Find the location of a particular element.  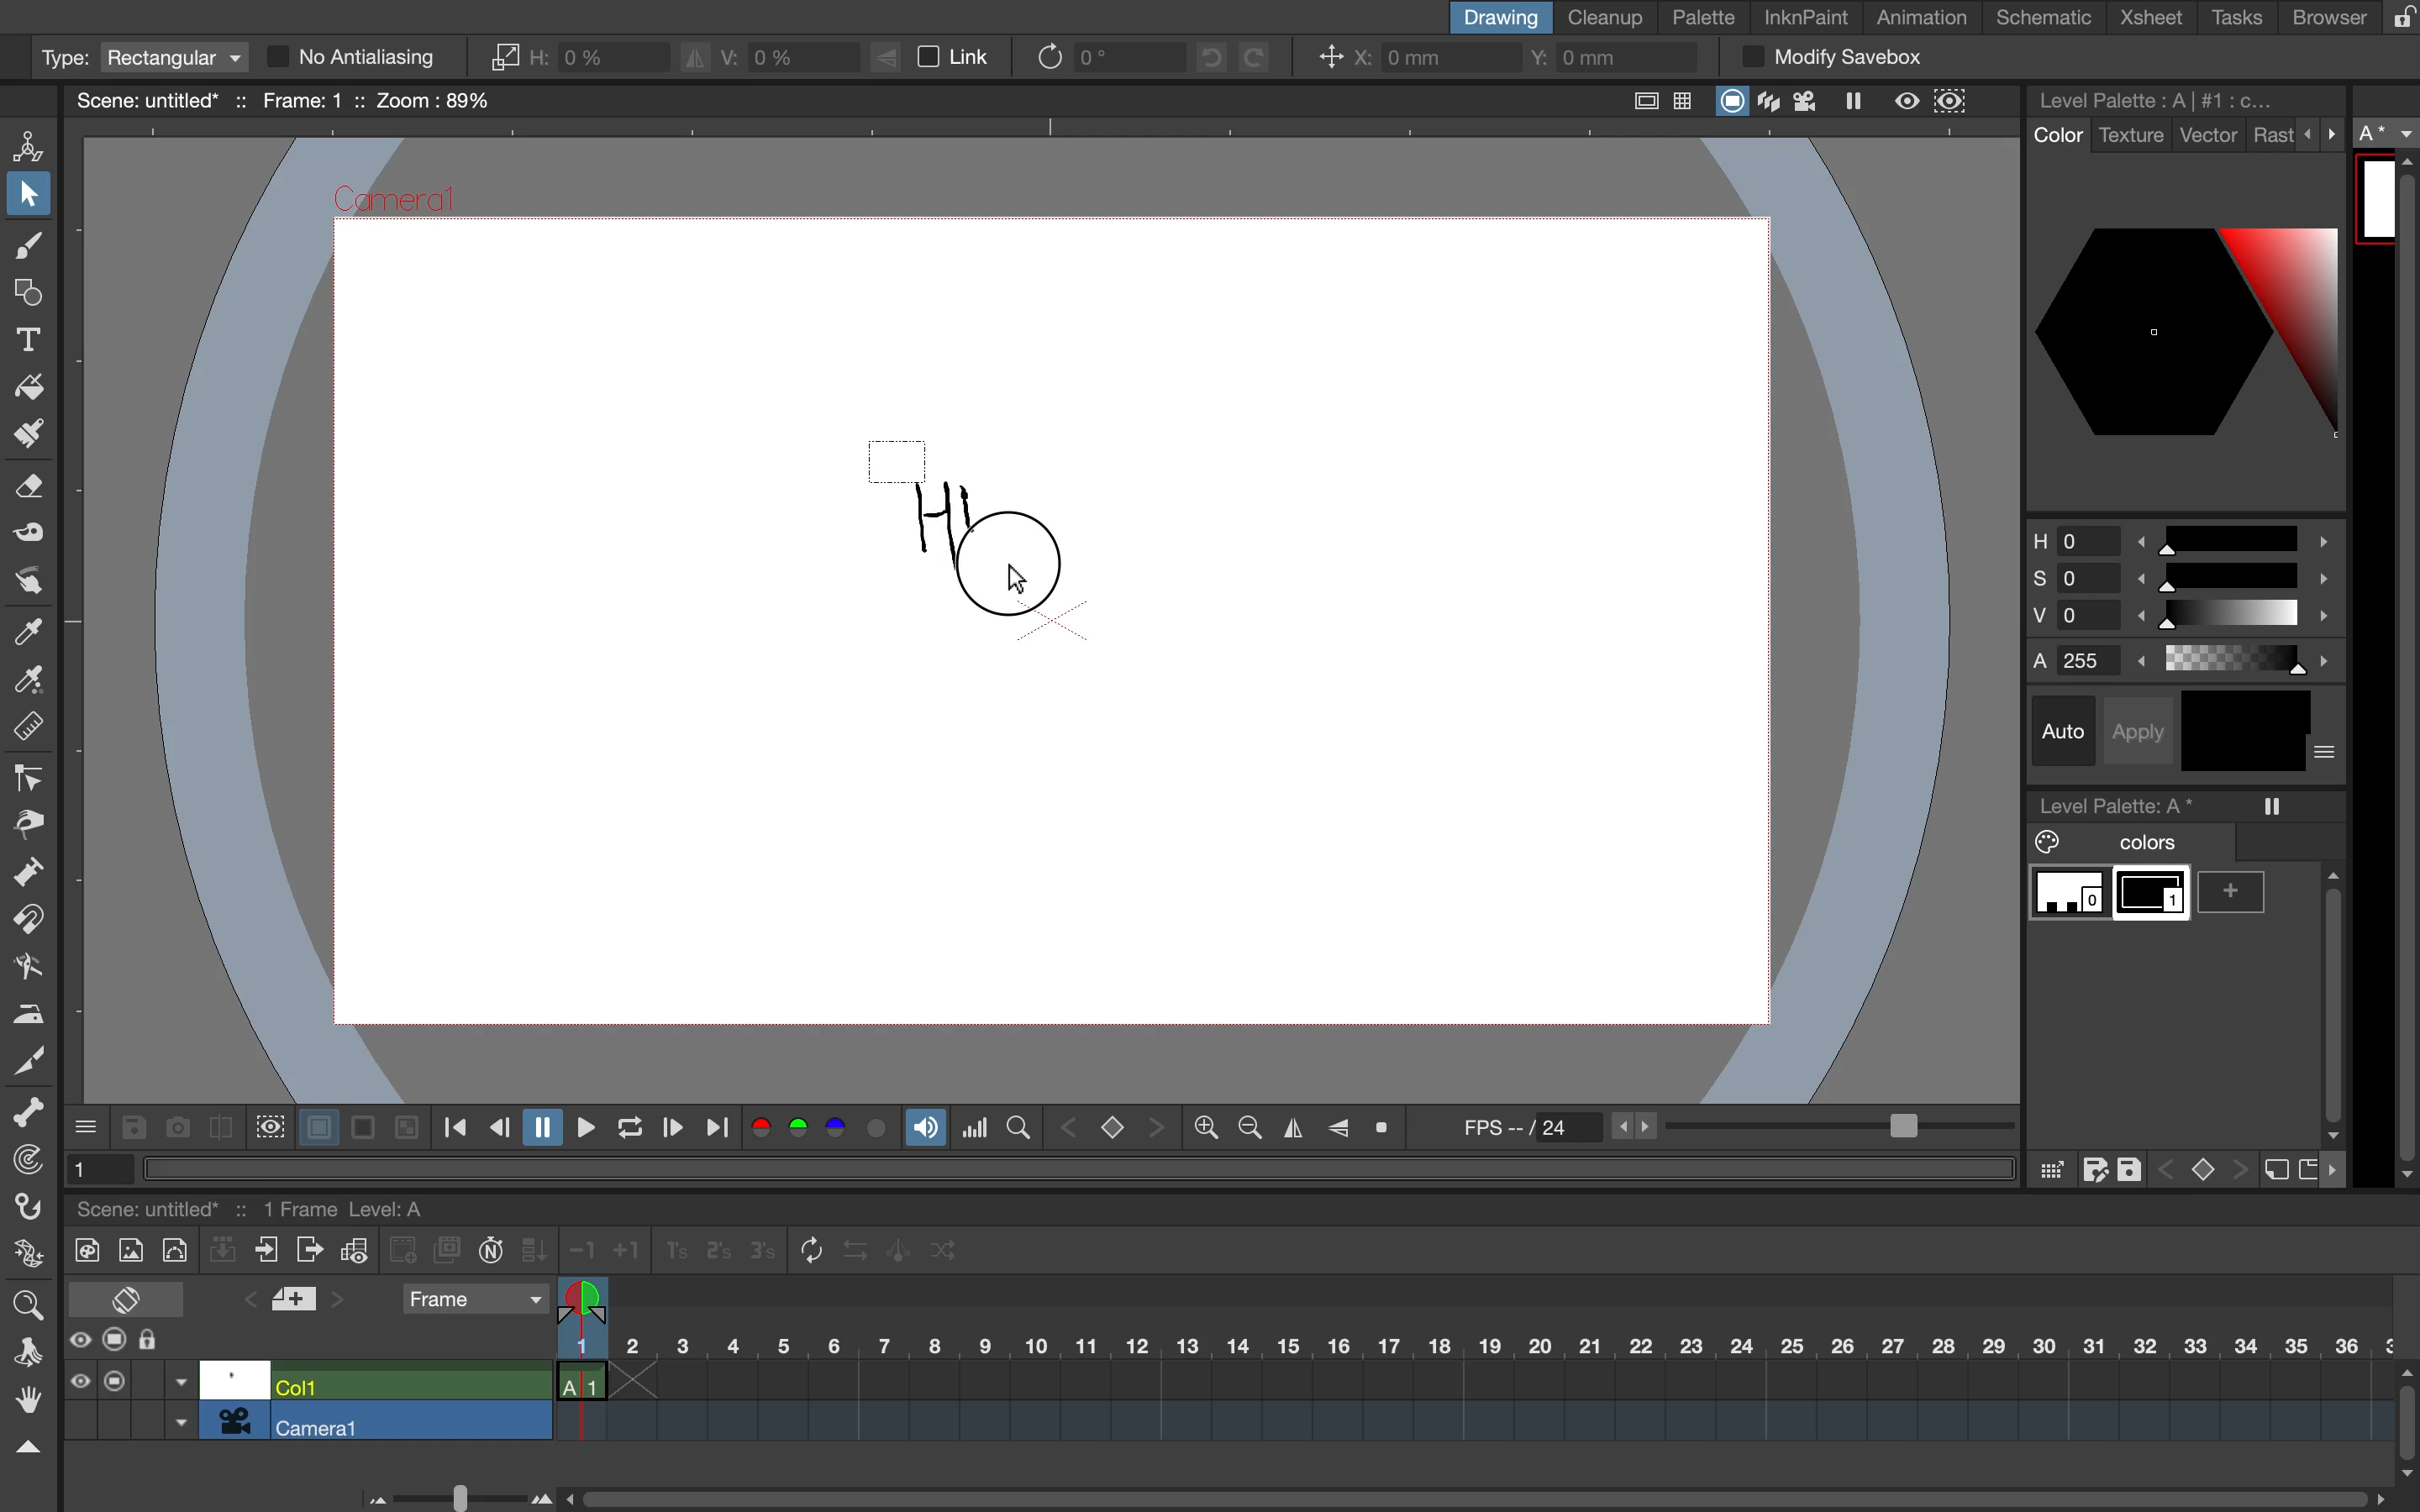

texture is located at coordinates (2130, 136).